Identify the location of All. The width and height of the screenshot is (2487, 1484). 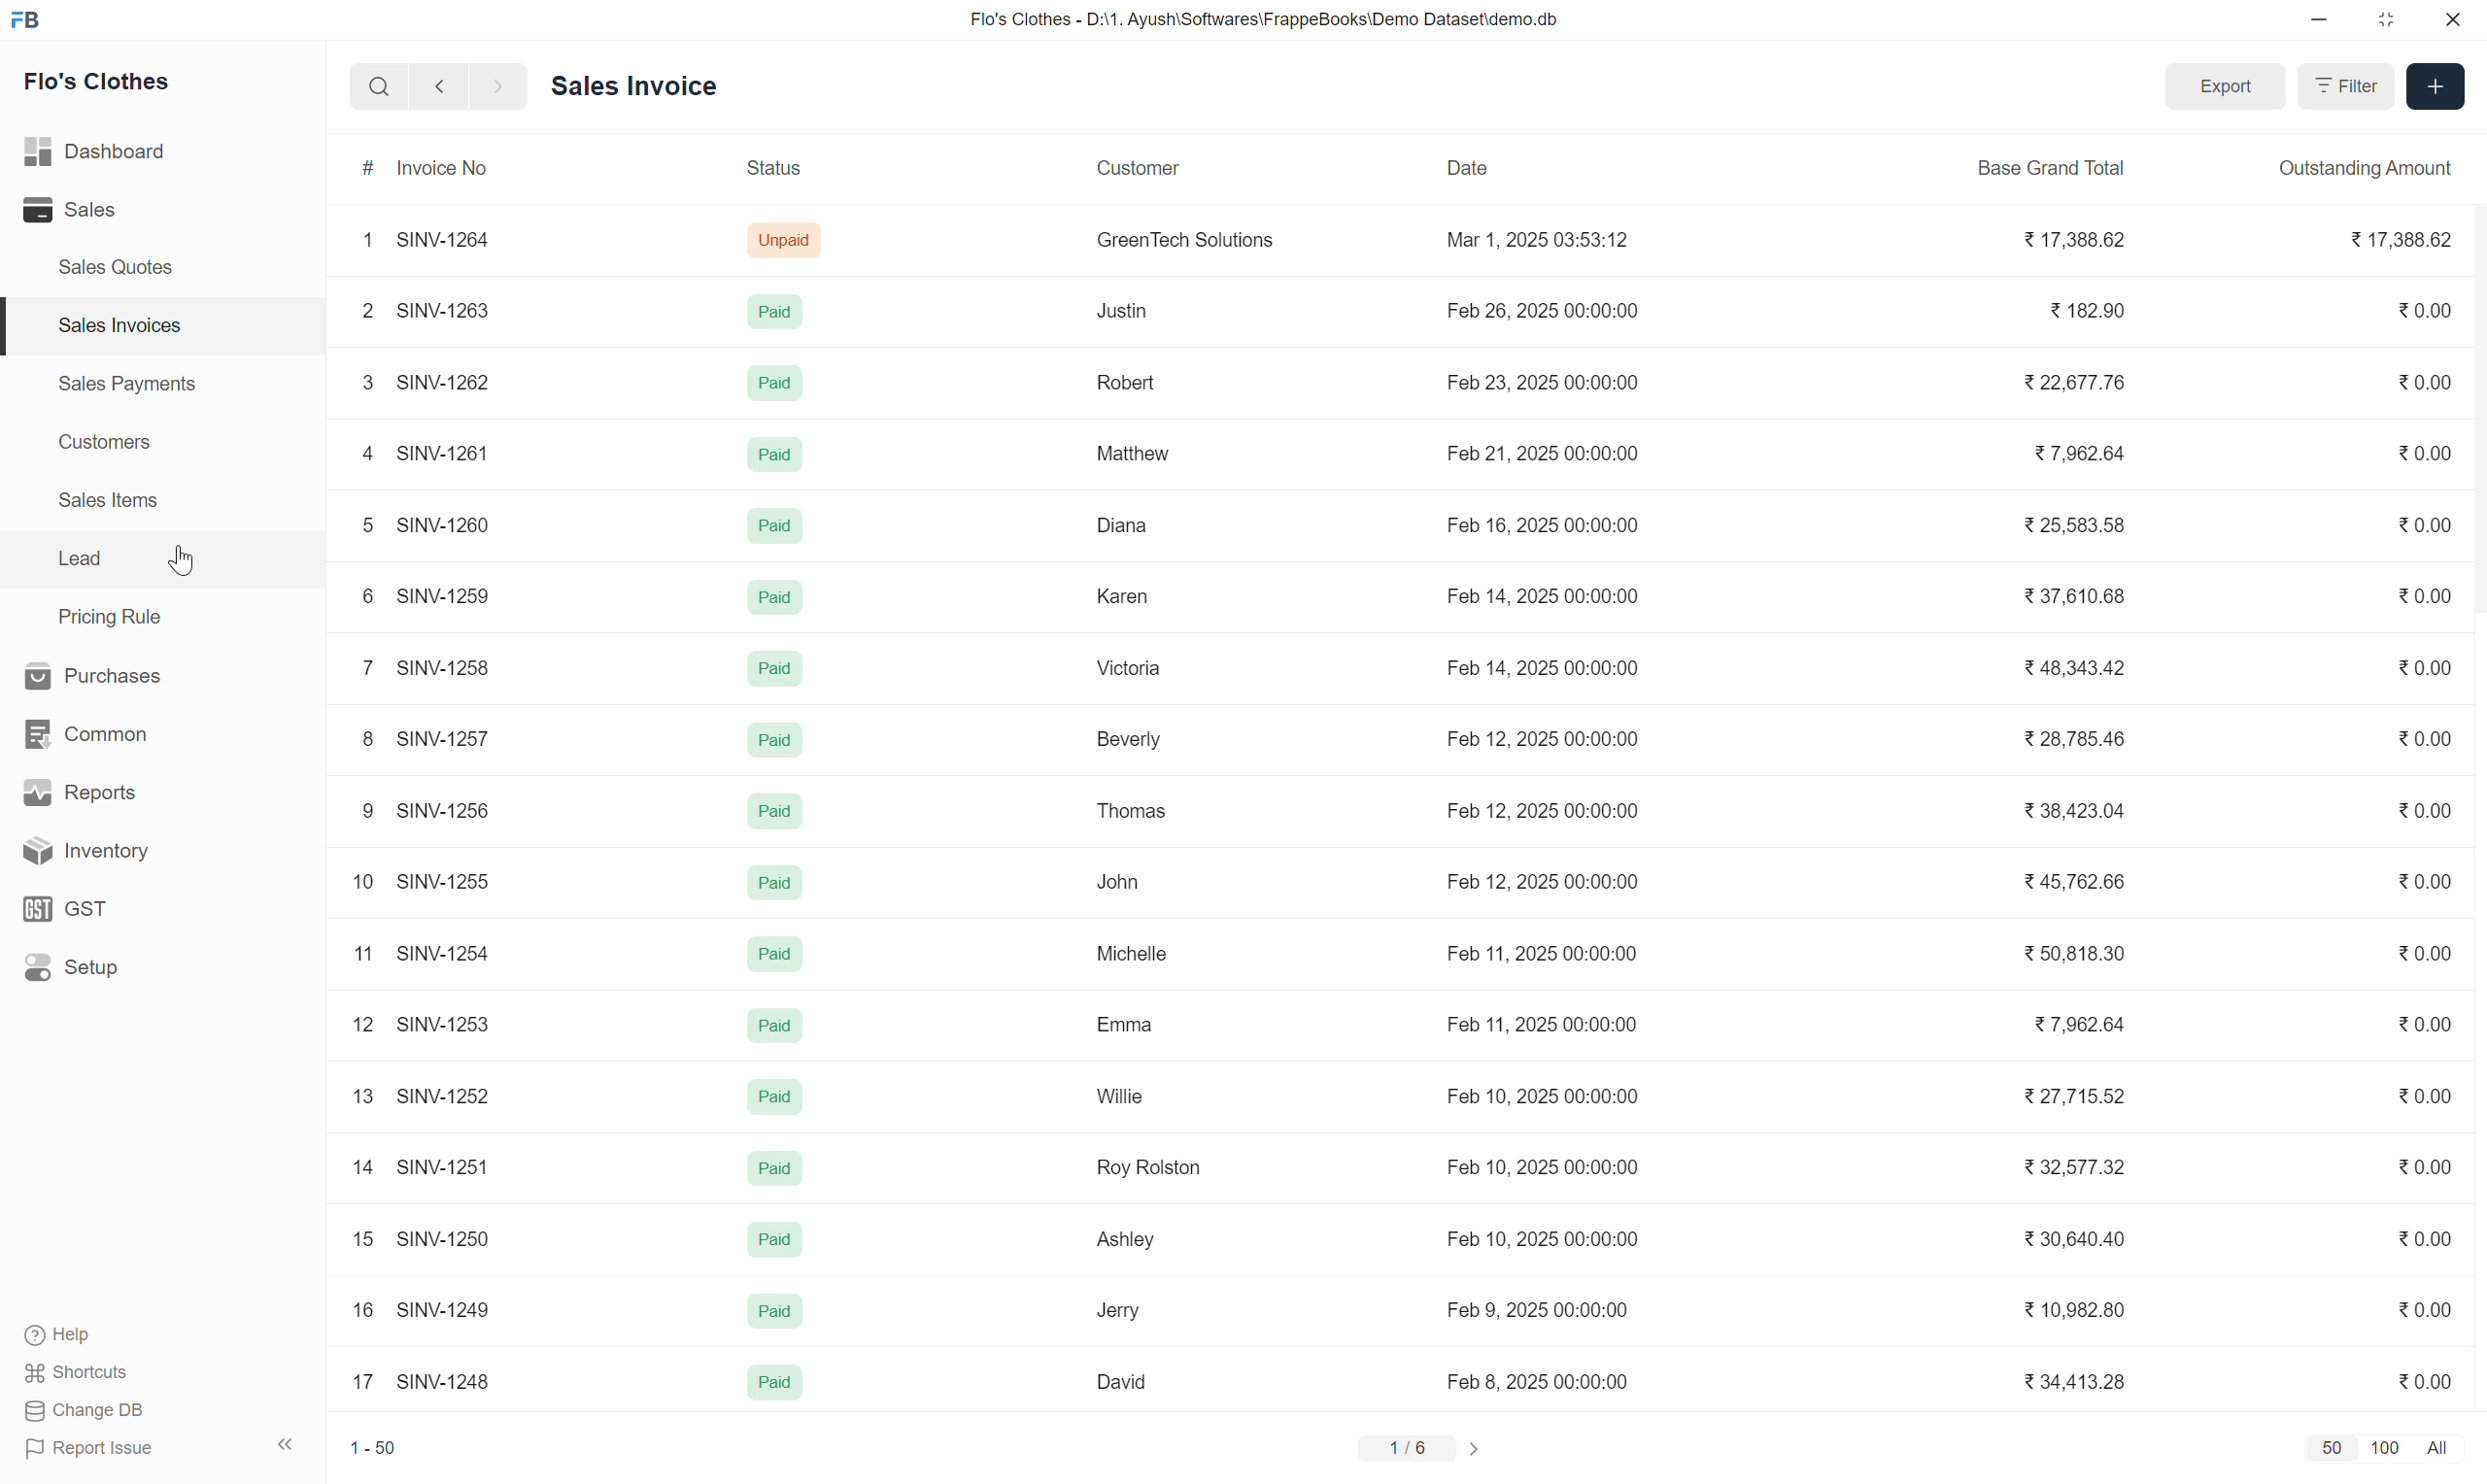
(2441, 1445).